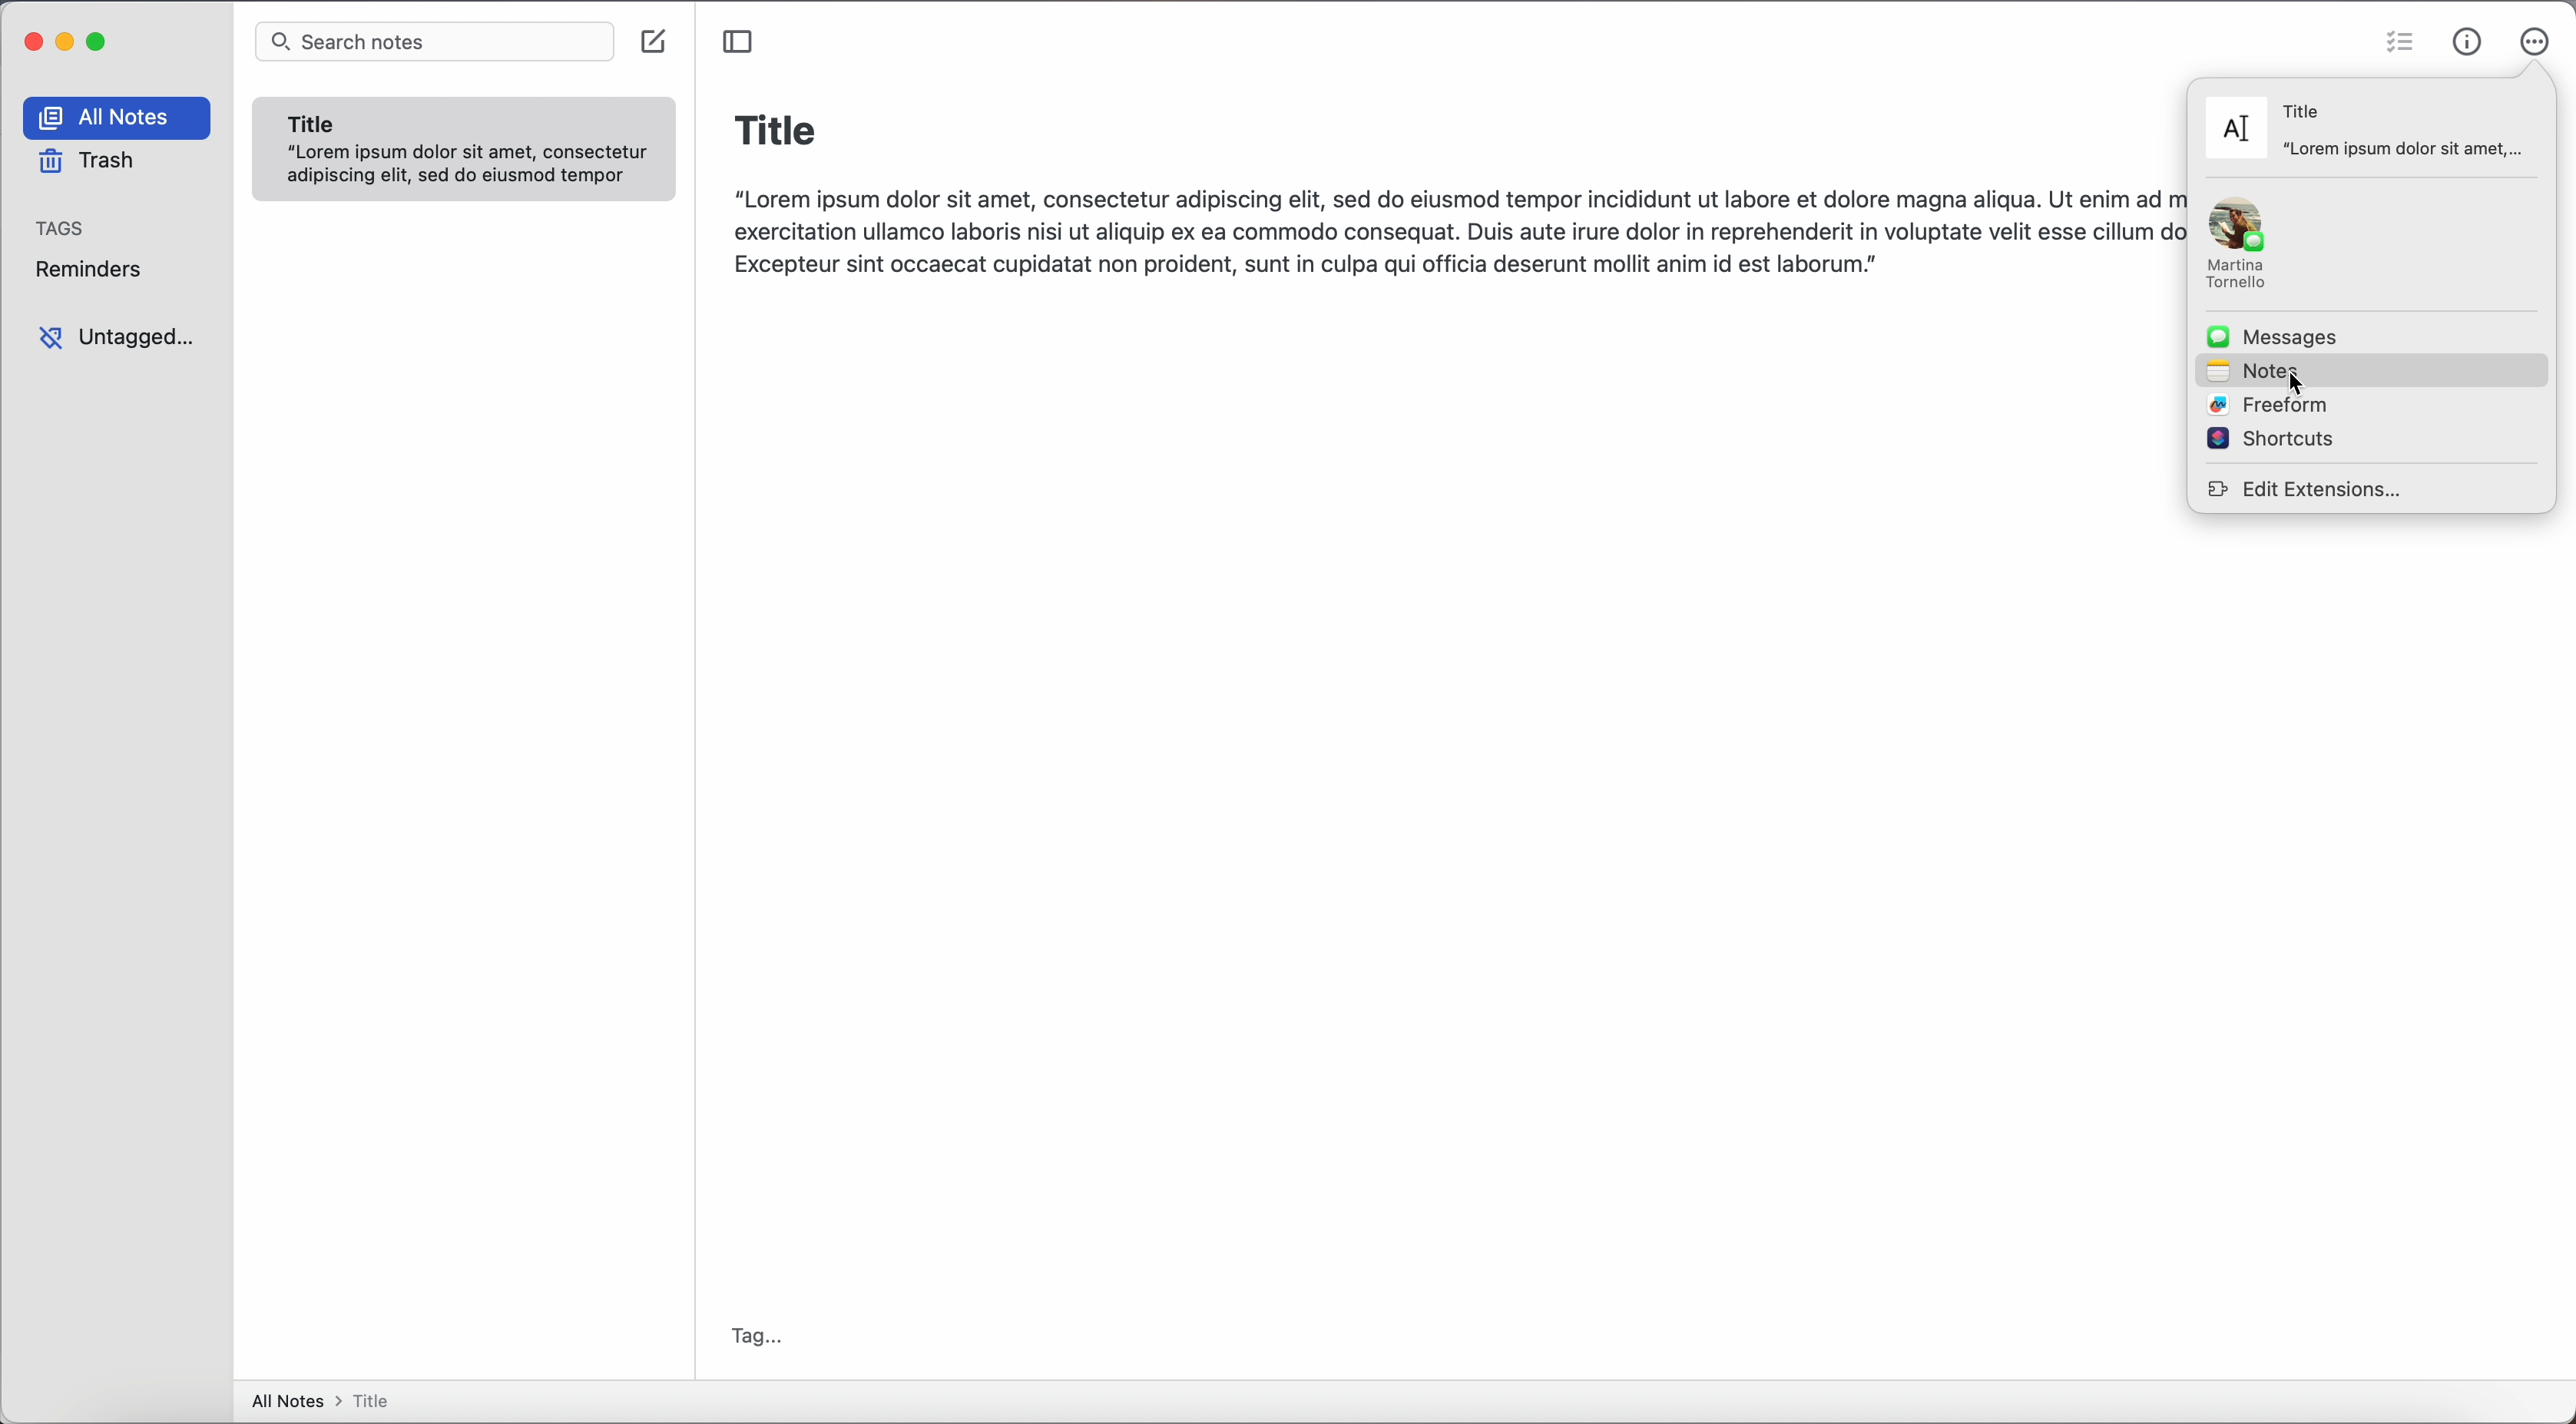 This screenshot has height=1424, width=2576. I want to click on messages, so click(2276, 338).